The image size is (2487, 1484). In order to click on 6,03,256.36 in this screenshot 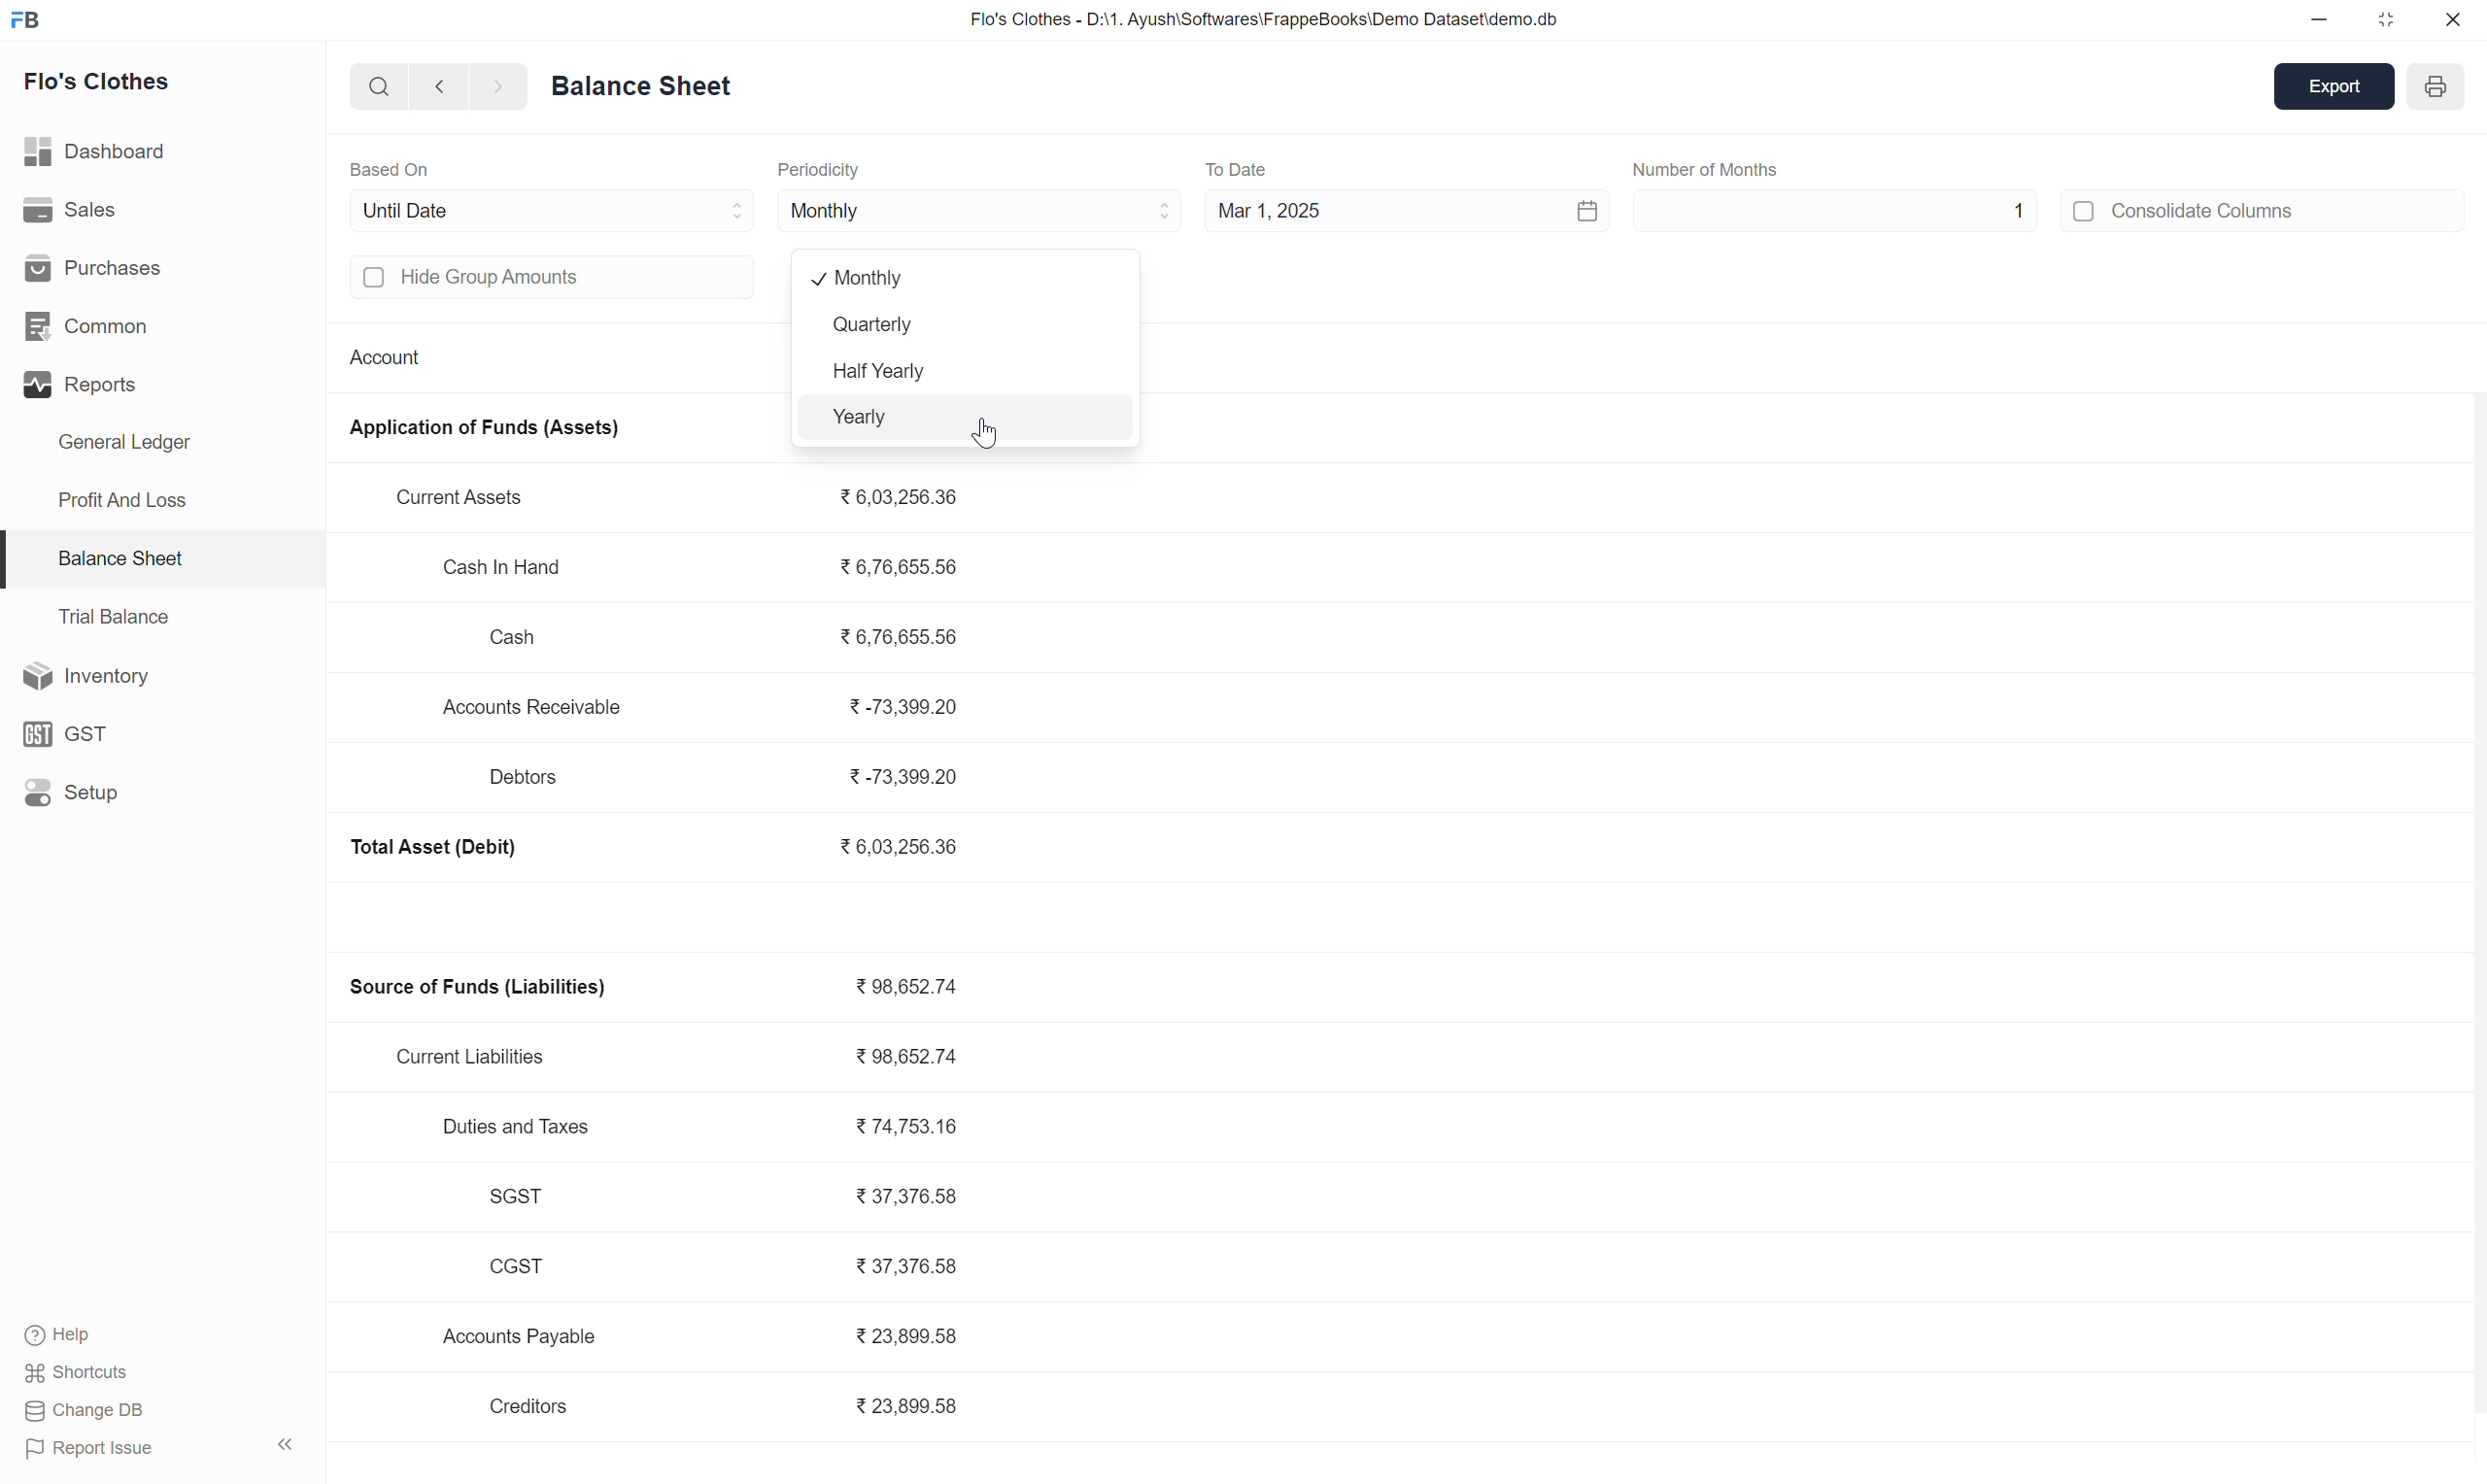, I will do `click(918, 847)`.